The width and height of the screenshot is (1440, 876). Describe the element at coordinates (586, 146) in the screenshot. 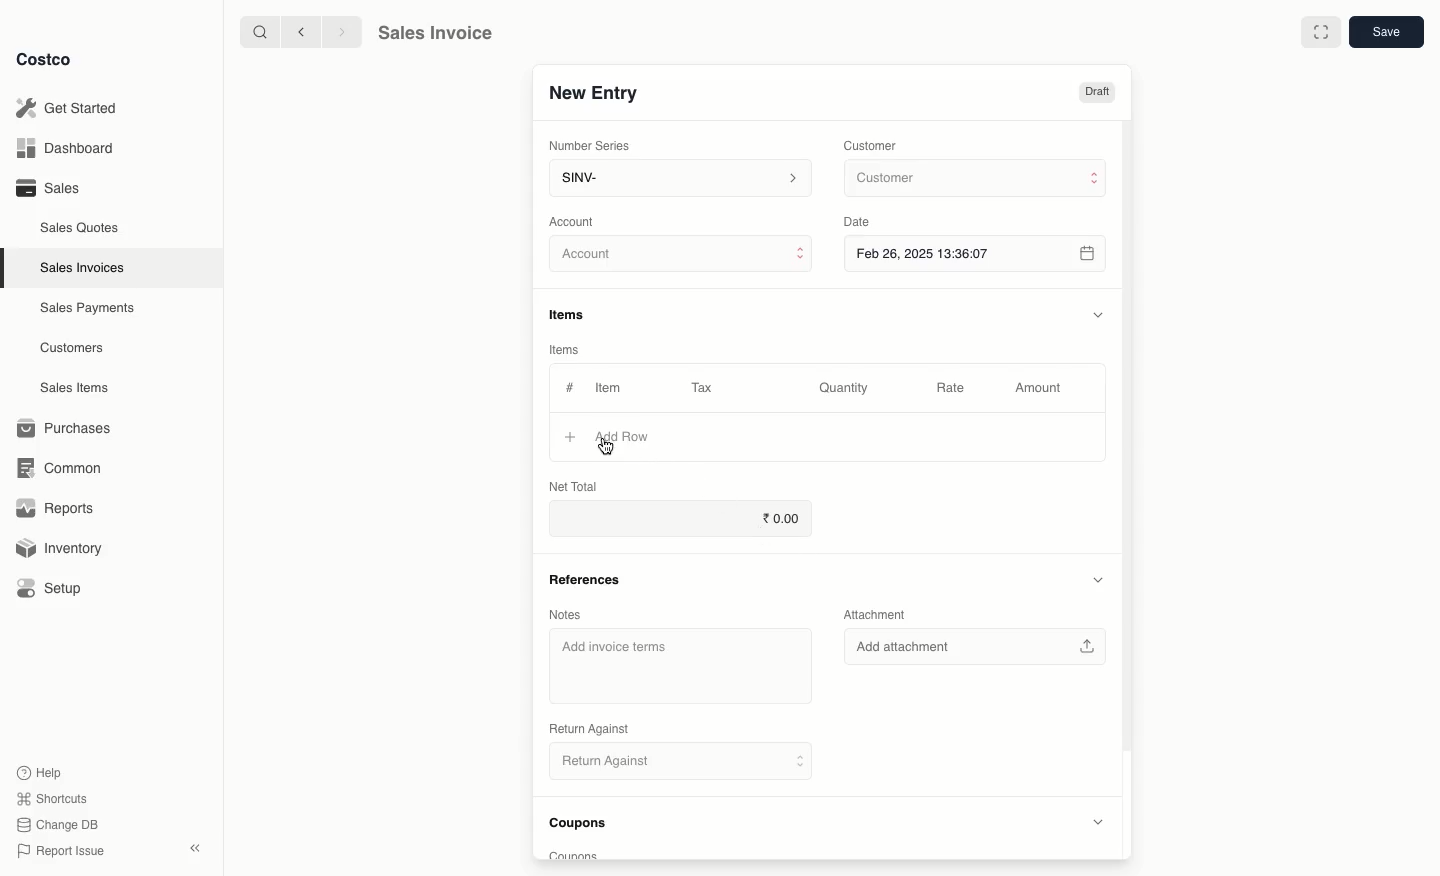

I see `‘Number Series` at that location.